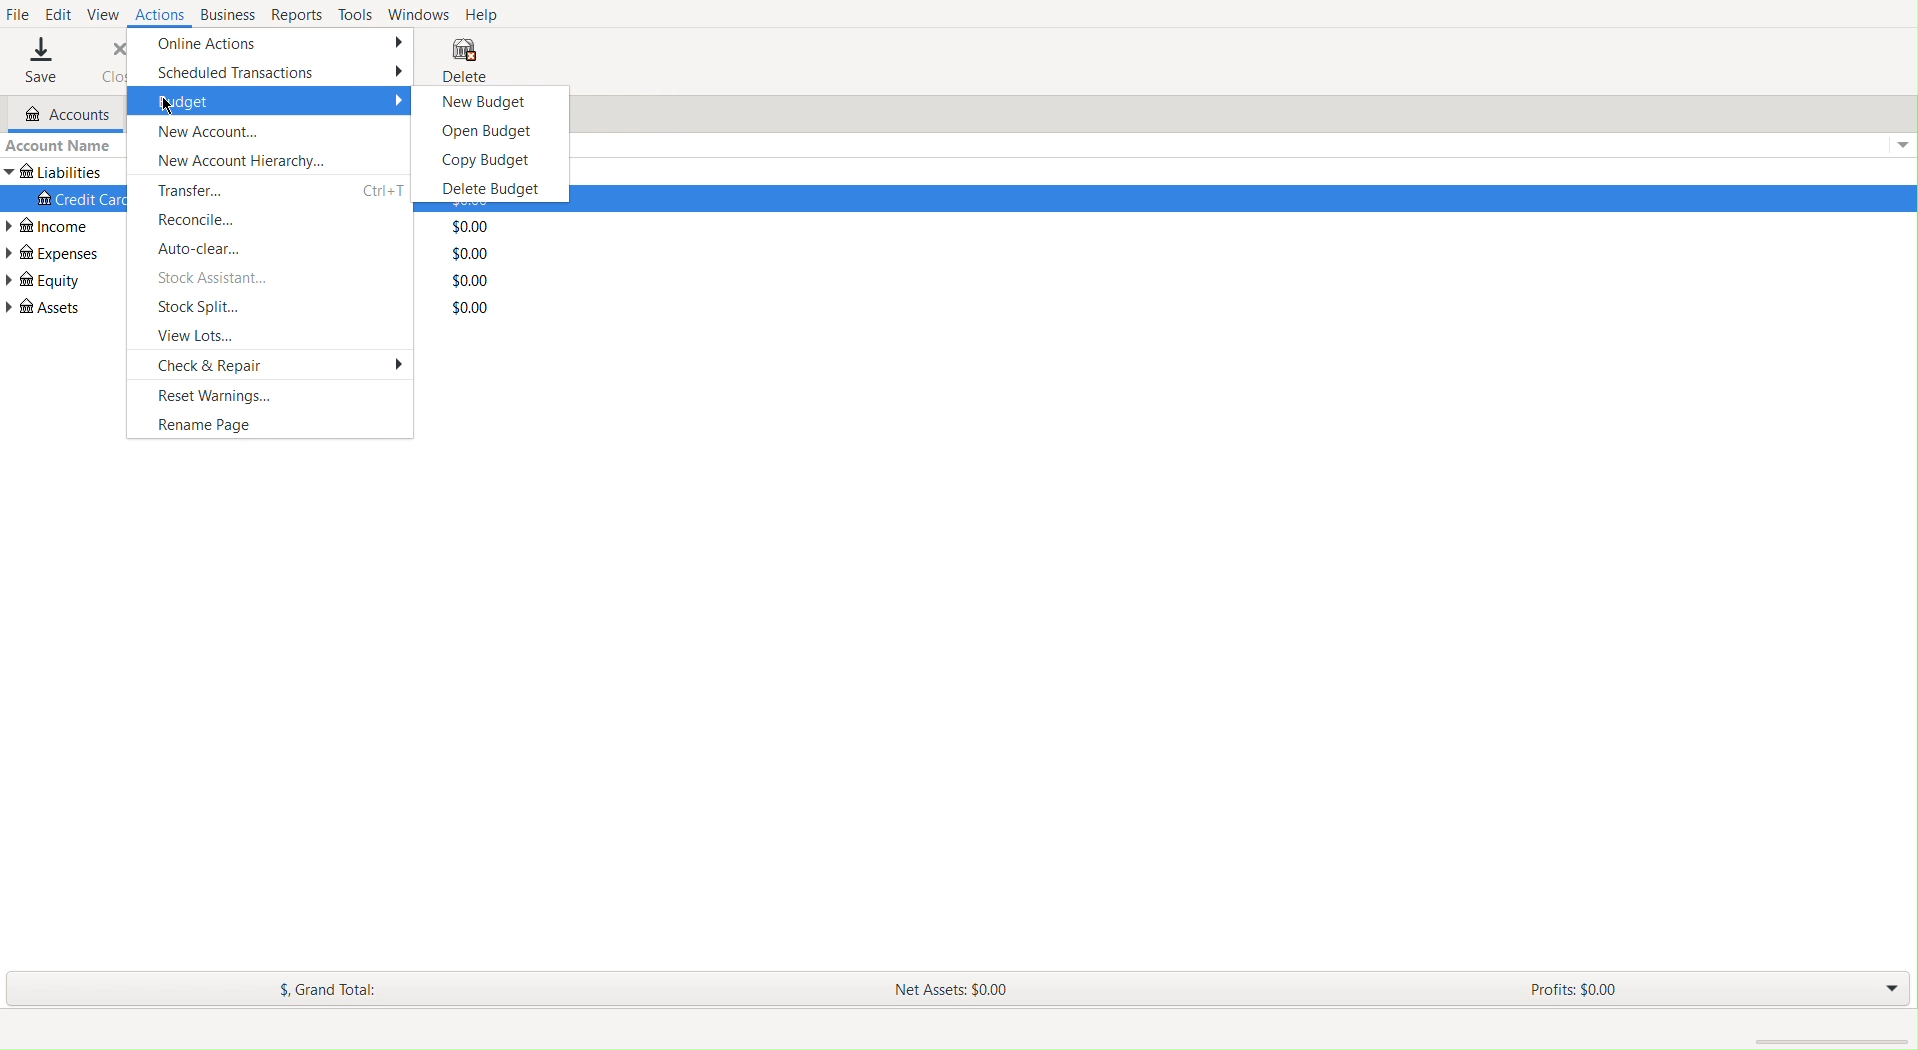 The height and width of the screenshot is (1050, 1918). What do you see at coordinates (483, 188) in the screenshot?
I see `Delete Budget` at bounding box center [483, 188].